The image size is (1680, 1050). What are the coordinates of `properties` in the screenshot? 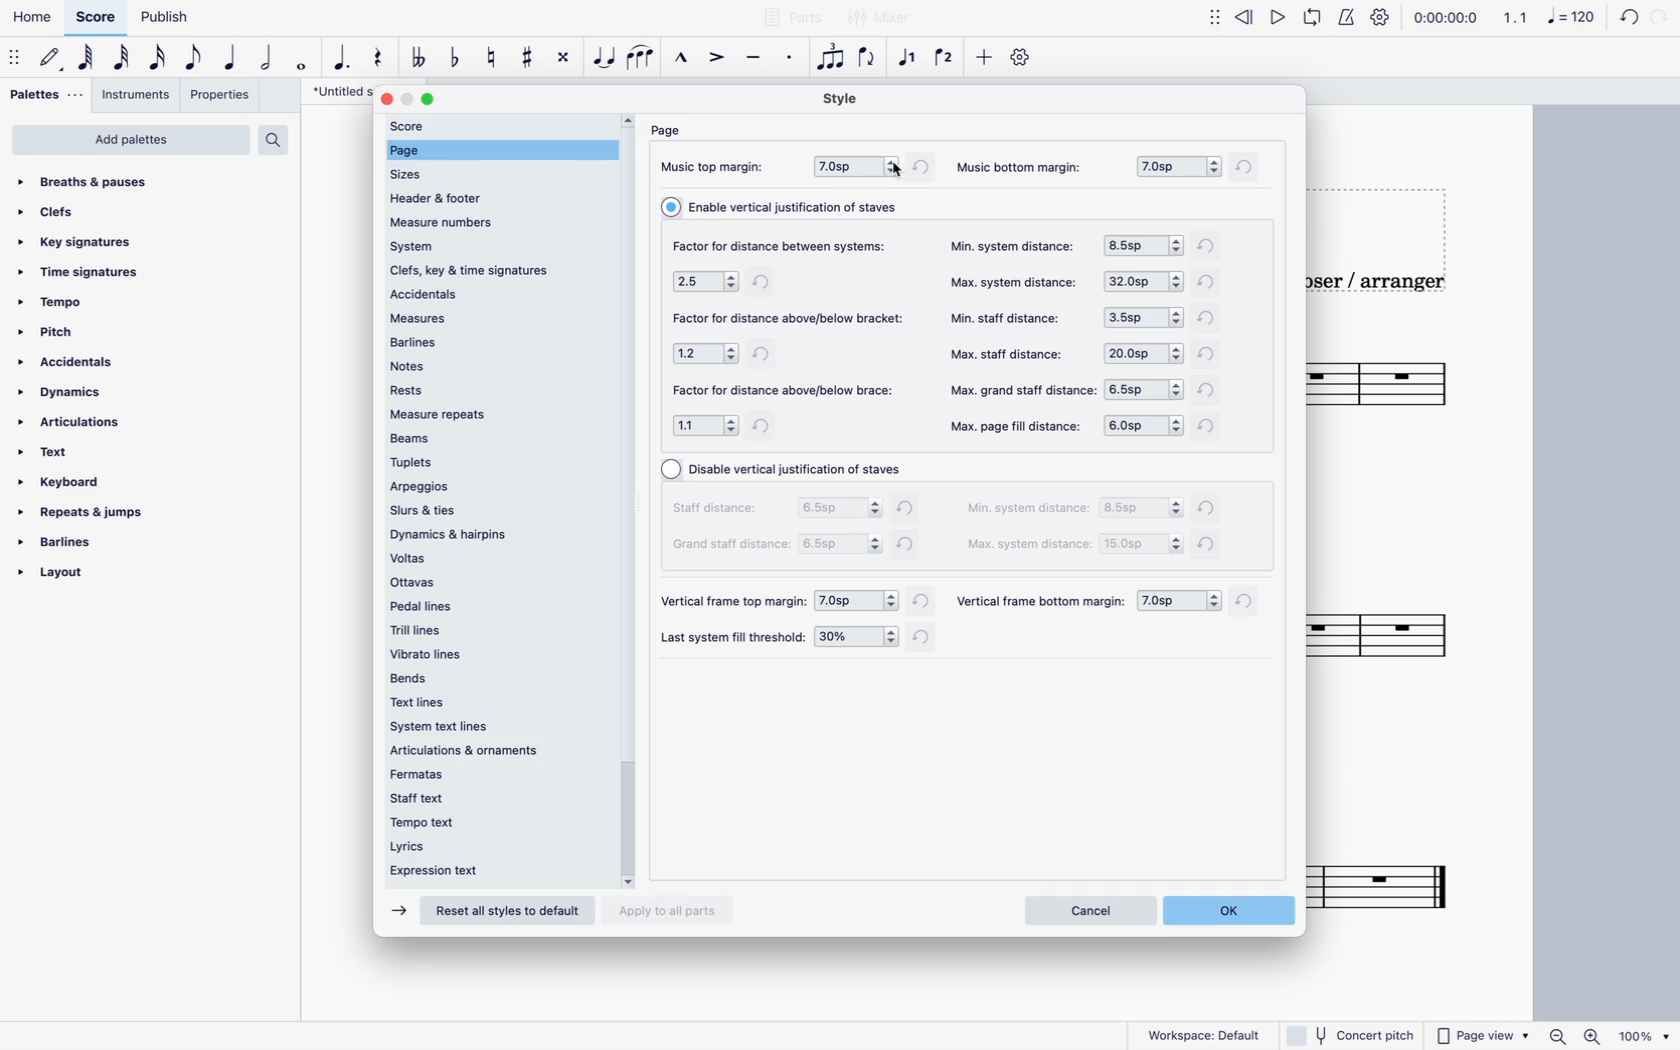 It's located at (223, 95).